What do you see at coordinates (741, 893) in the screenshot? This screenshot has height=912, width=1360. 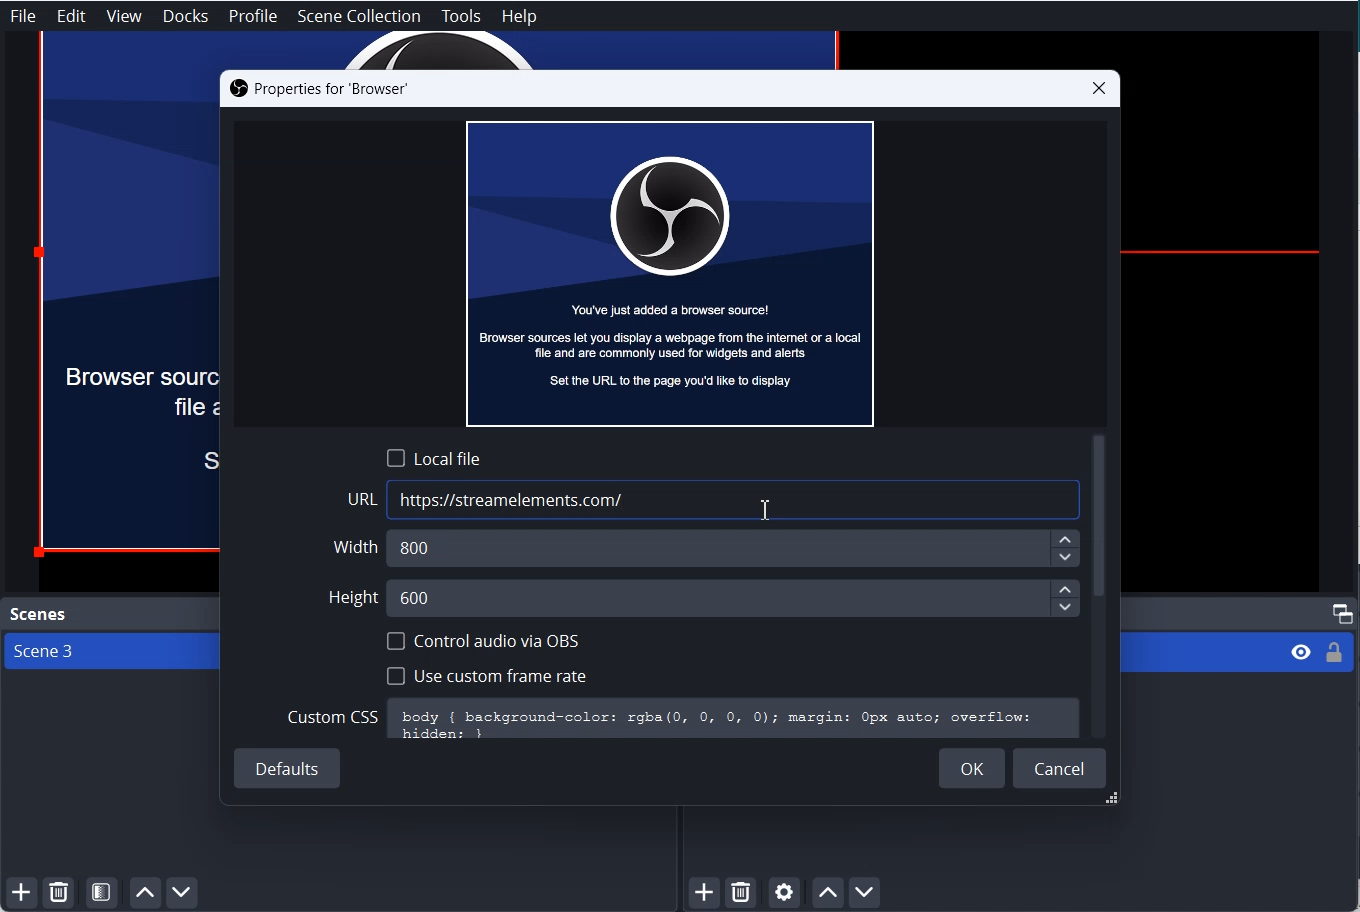 I see `Remove selected Source` at bounding box center [741, 893].